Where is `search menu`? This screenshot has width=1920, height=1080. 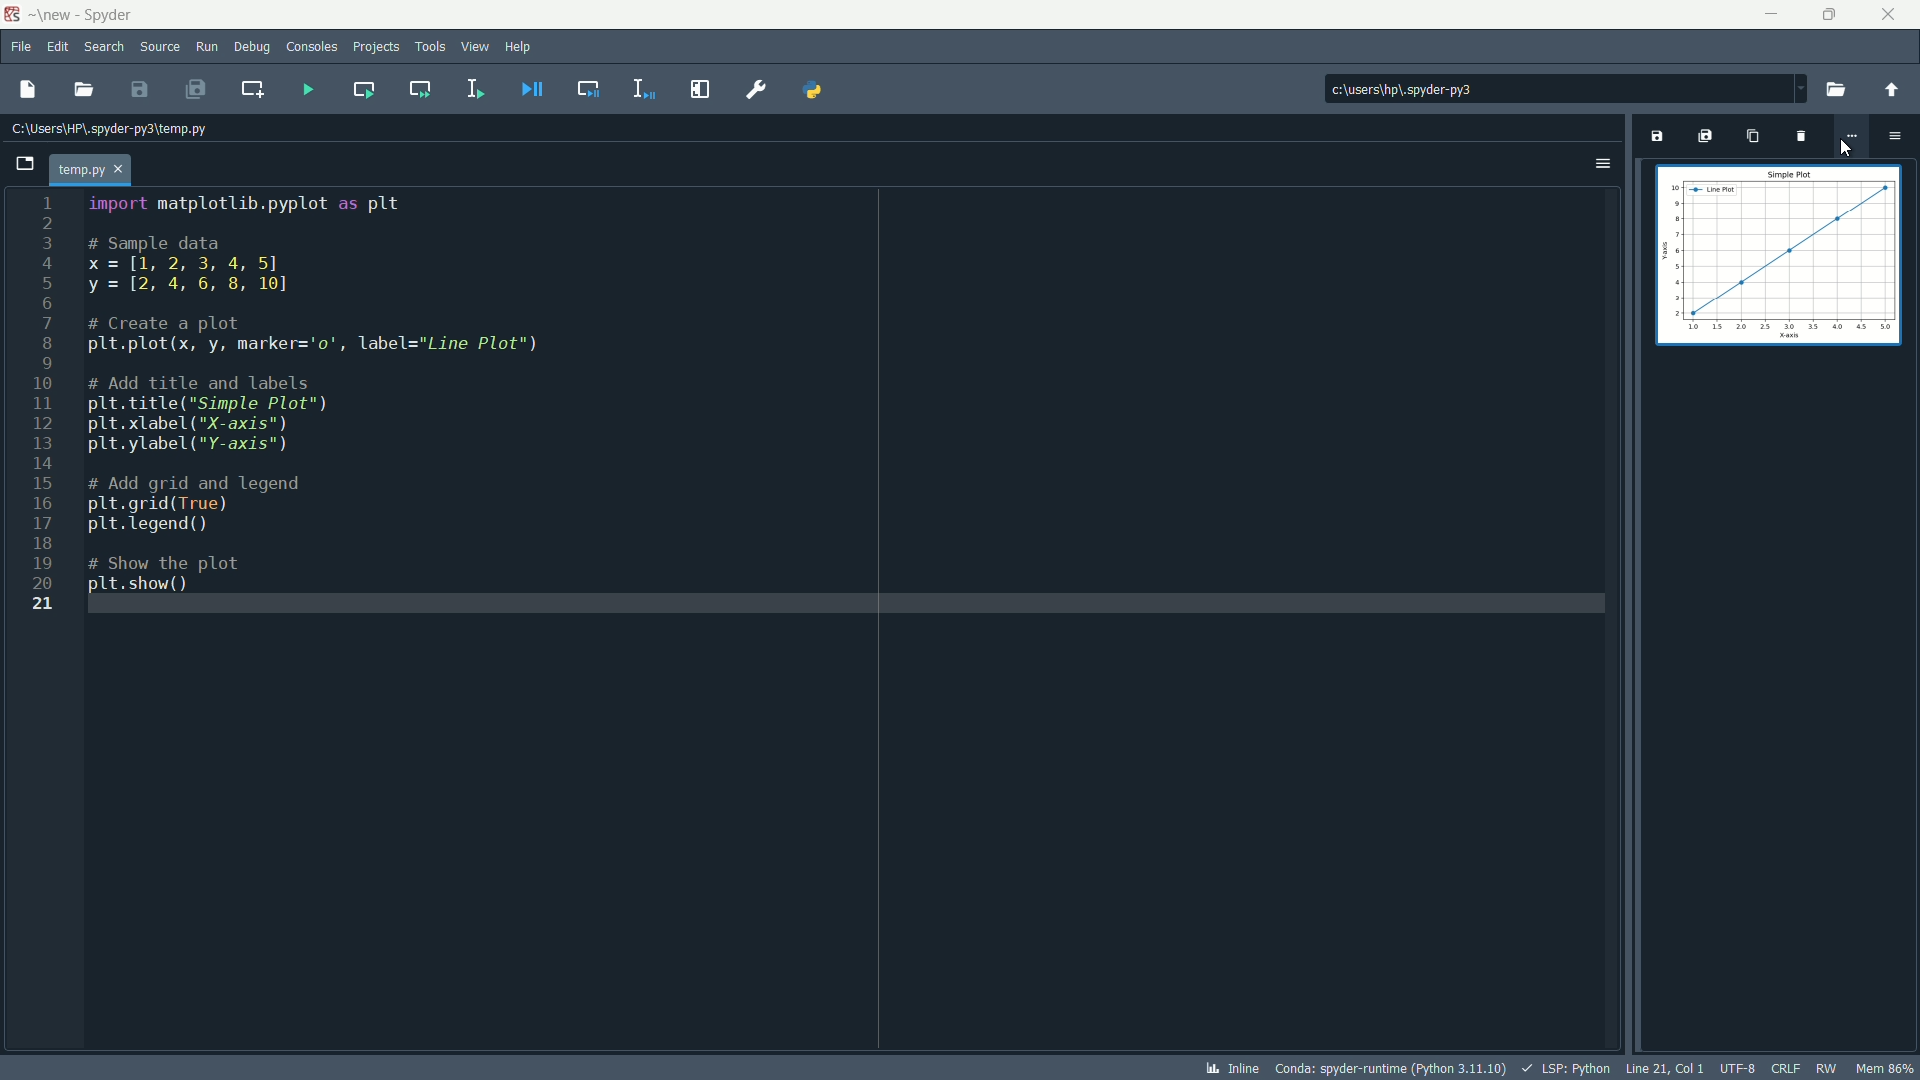
search menu is located at coordinates (105, 46).